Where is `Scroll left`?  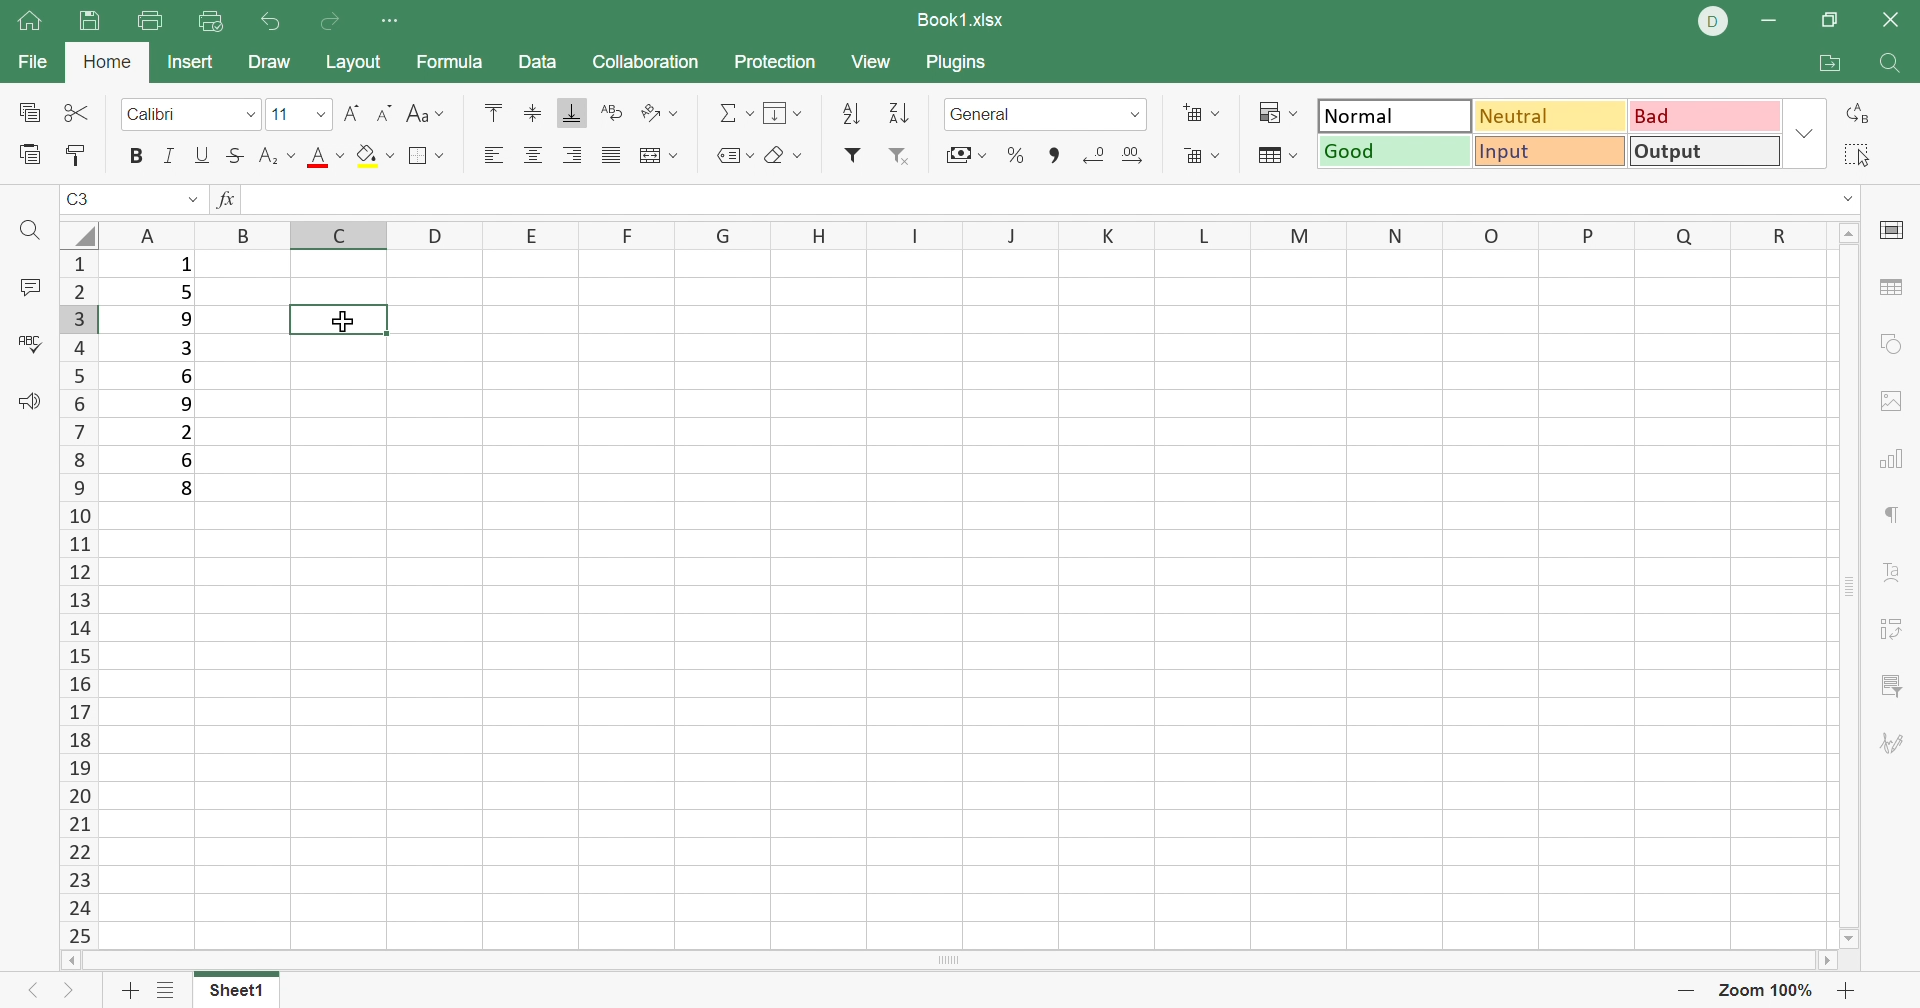
Scroll left is located at coordinates (69, 959).